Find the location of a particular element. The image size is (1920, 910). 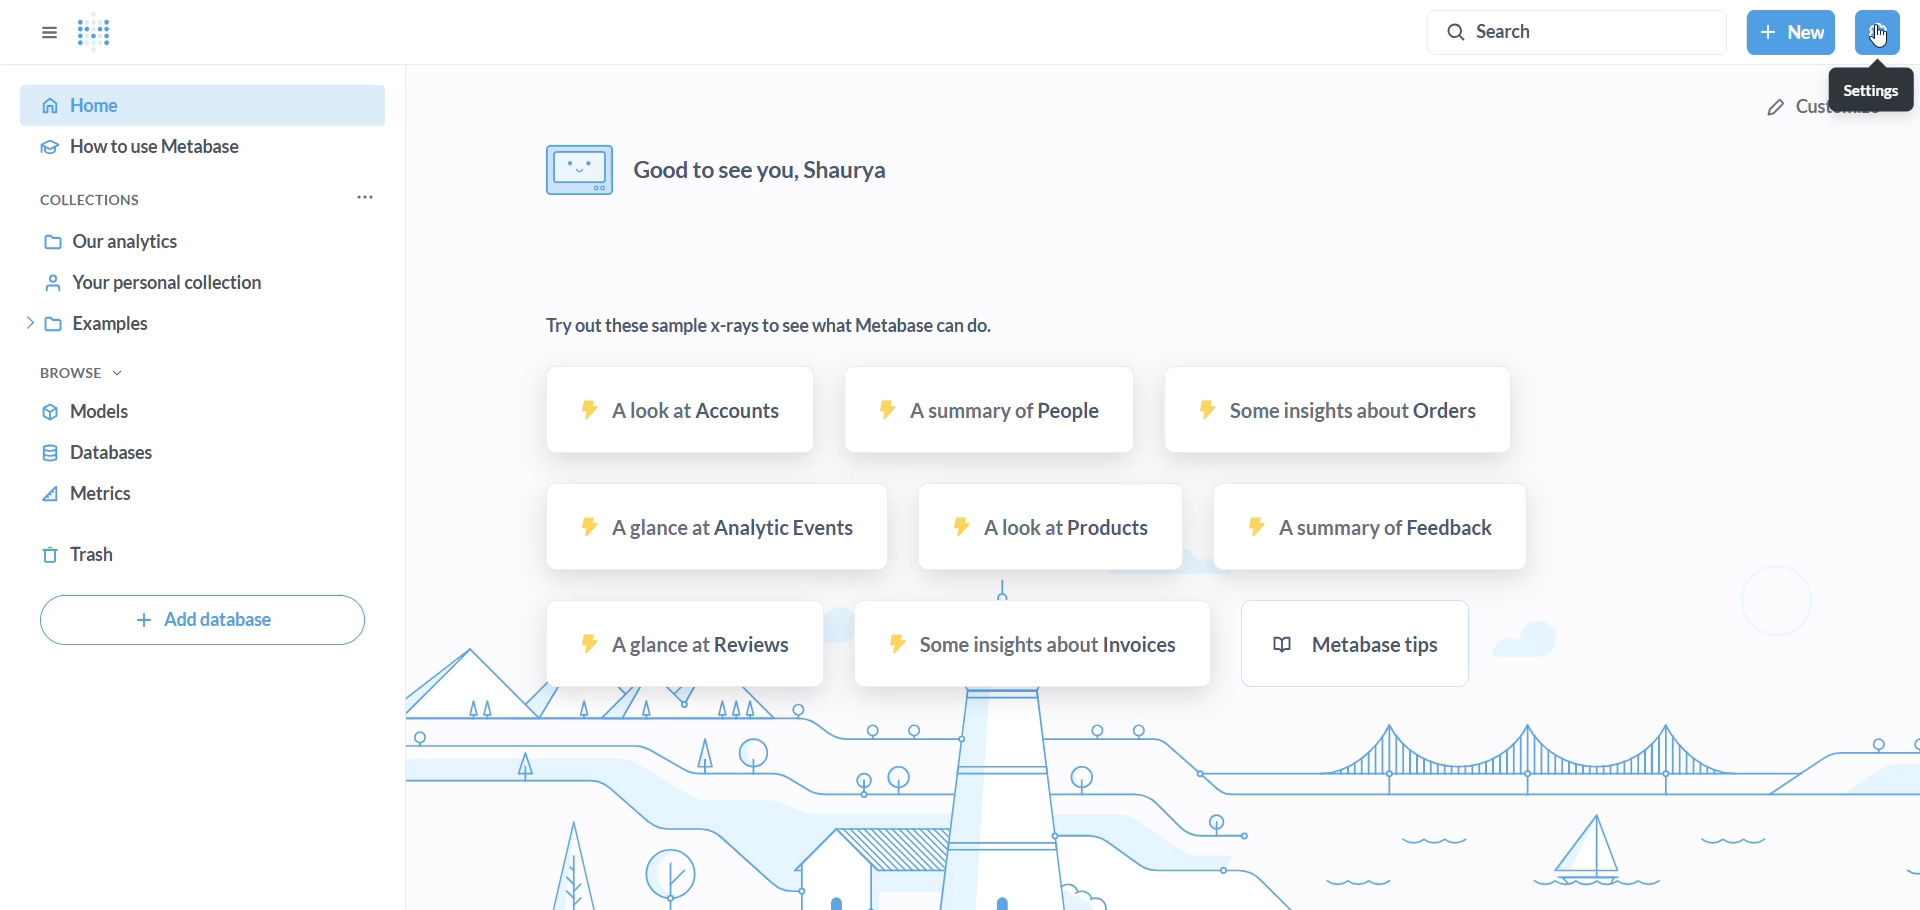

collections is located at coordinates (97, 200).